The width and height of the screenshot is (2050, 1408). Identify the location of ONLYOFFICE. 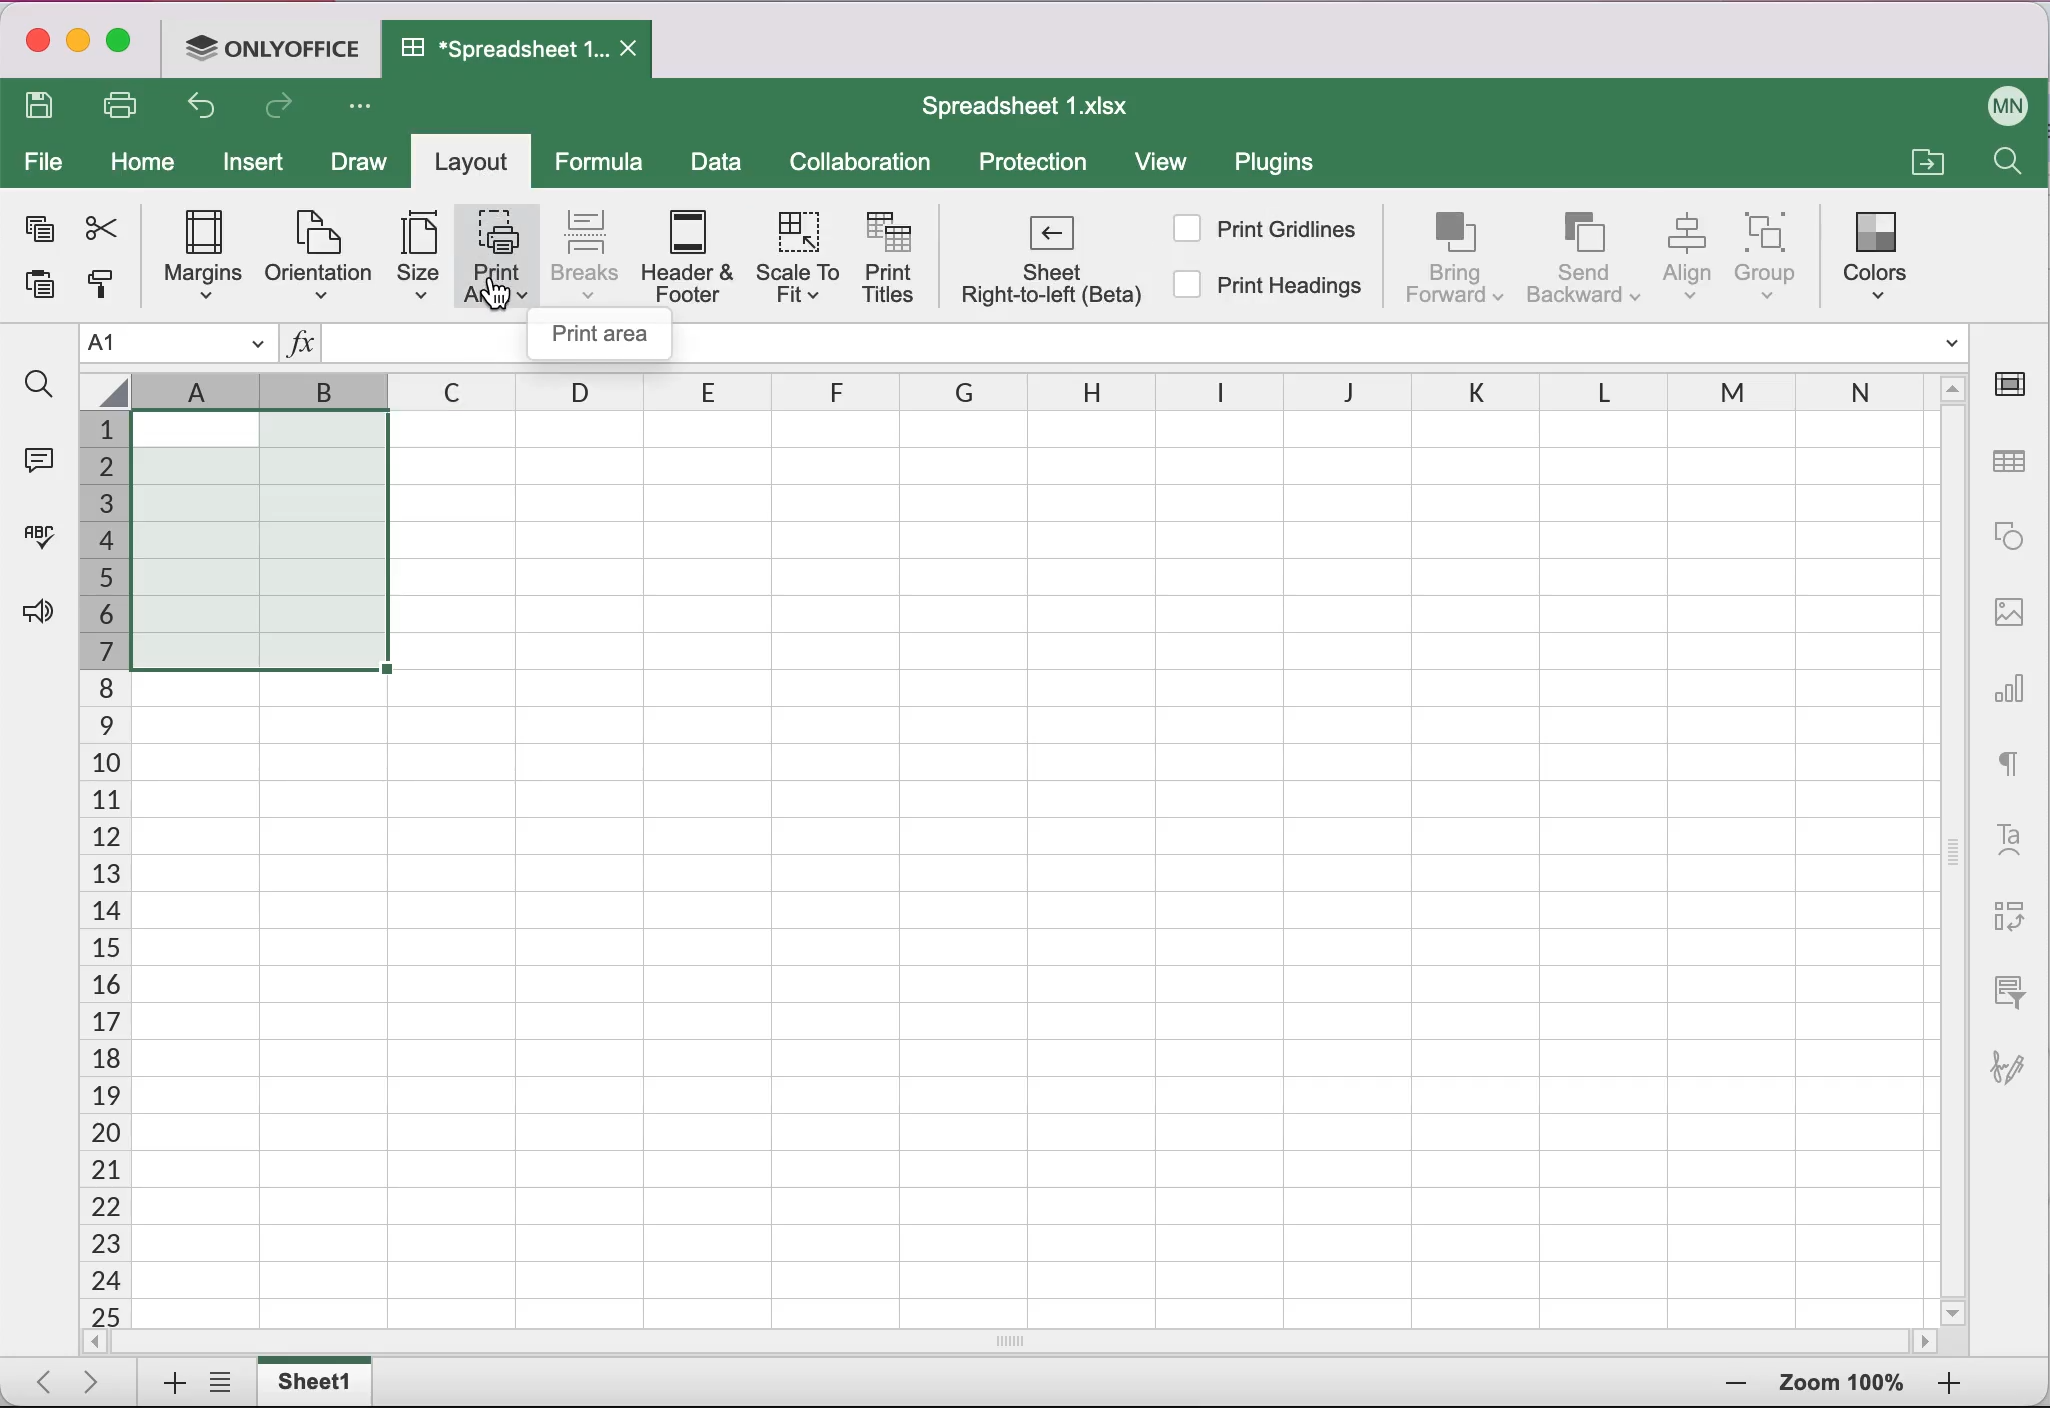
(278, 46).